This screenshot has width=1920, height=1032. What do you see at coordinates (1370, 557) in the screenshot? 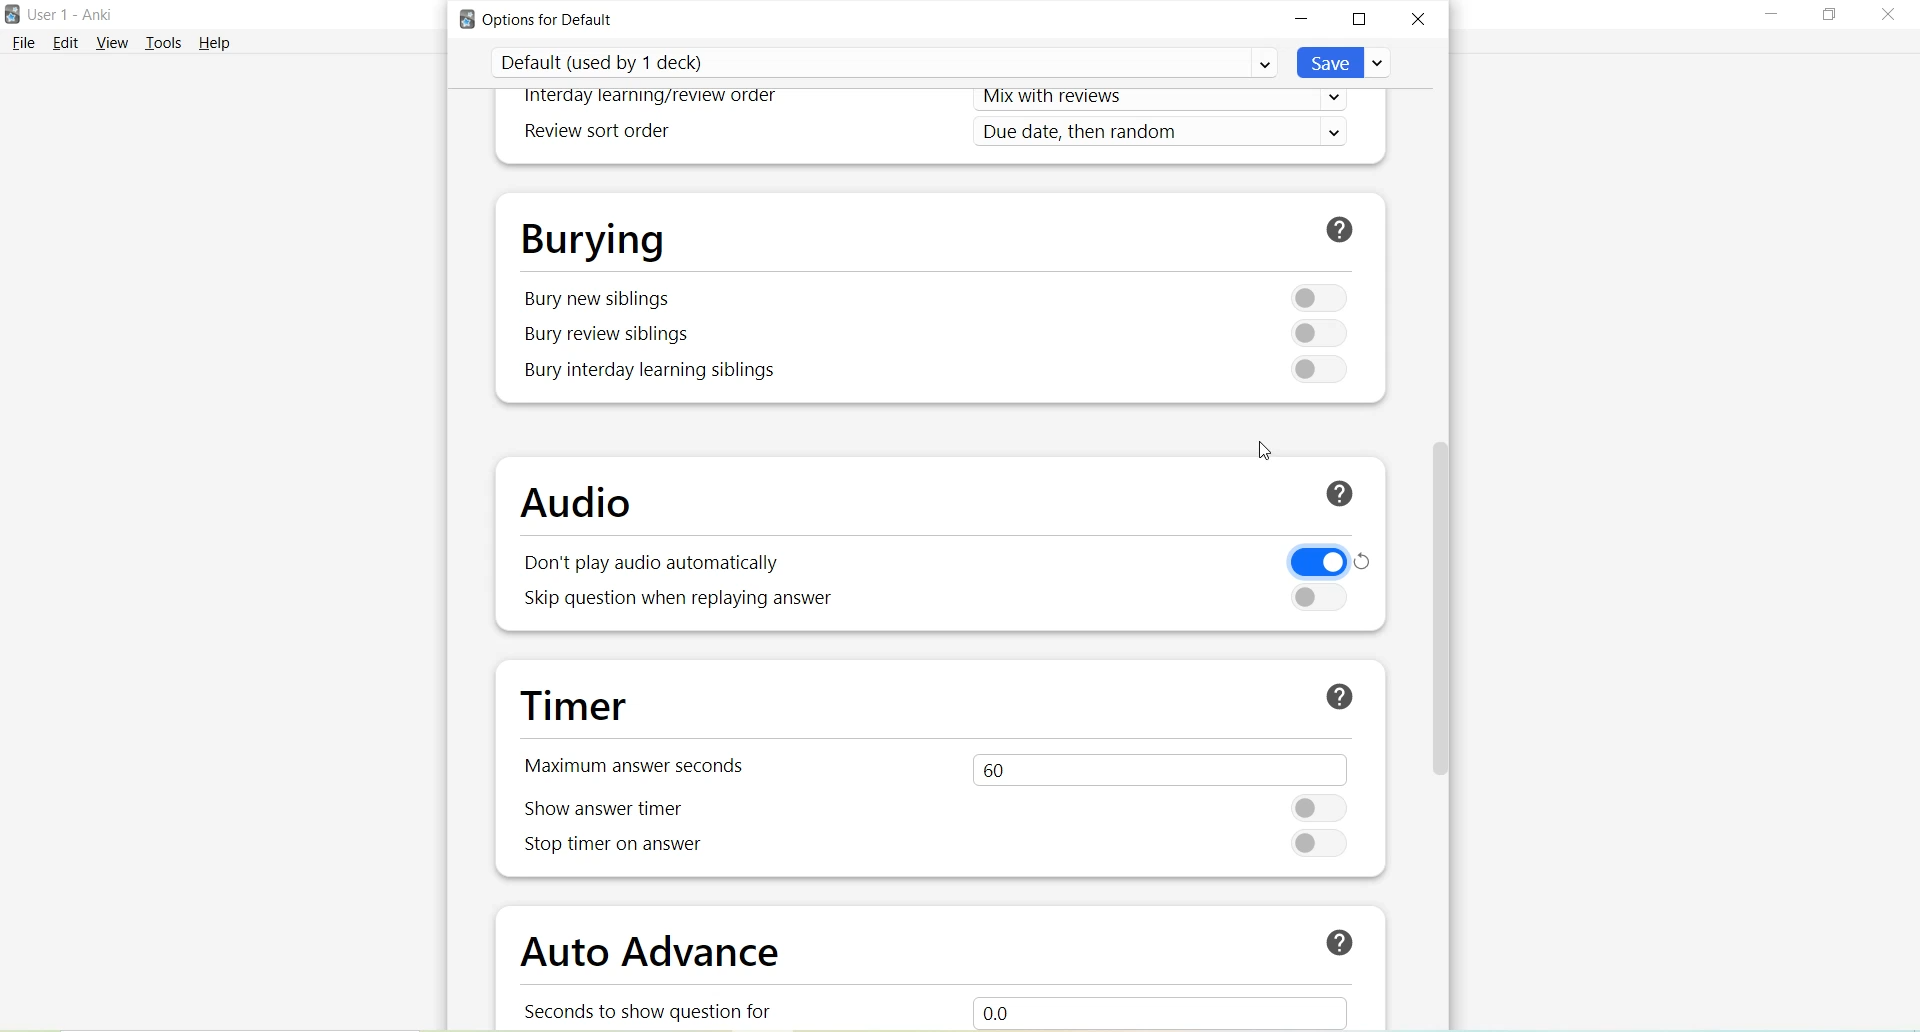
I see `restore` at bounding box center [1370, 557].